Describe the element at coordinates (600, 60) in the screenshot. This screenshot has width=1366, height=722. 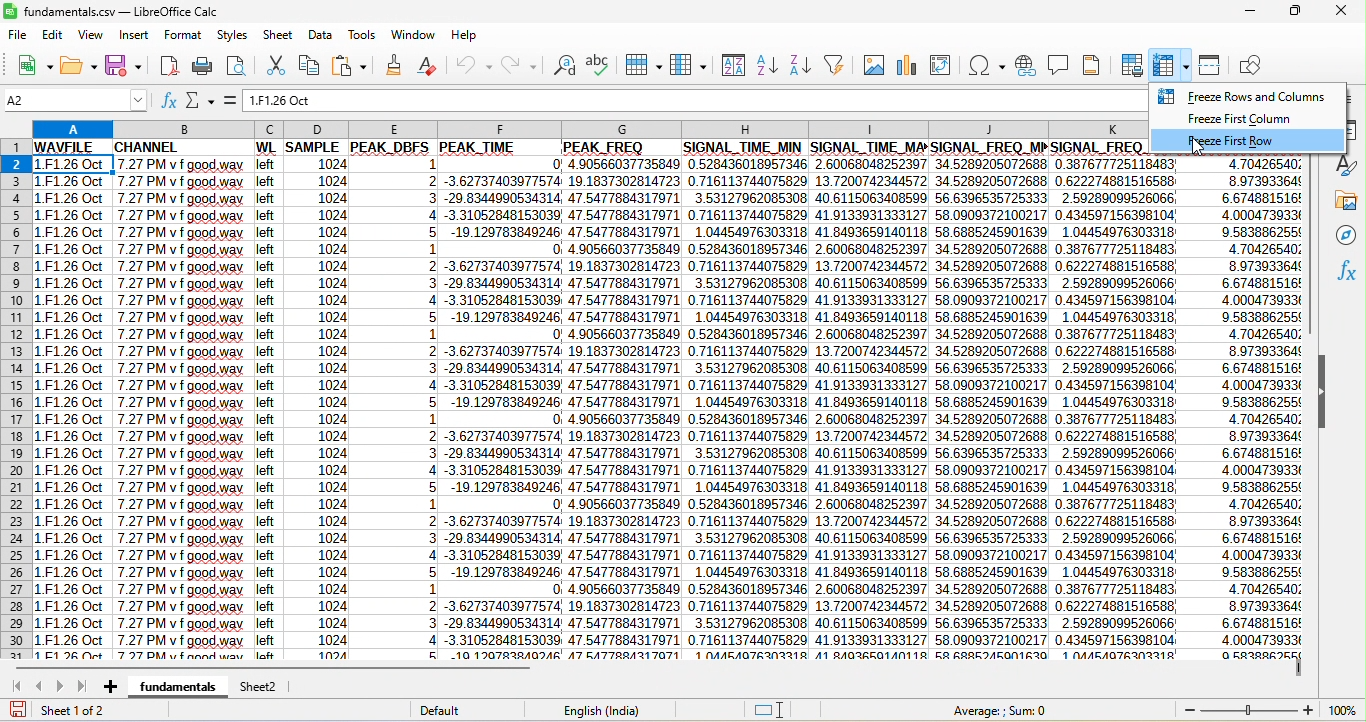
I see `spelling` at that location.